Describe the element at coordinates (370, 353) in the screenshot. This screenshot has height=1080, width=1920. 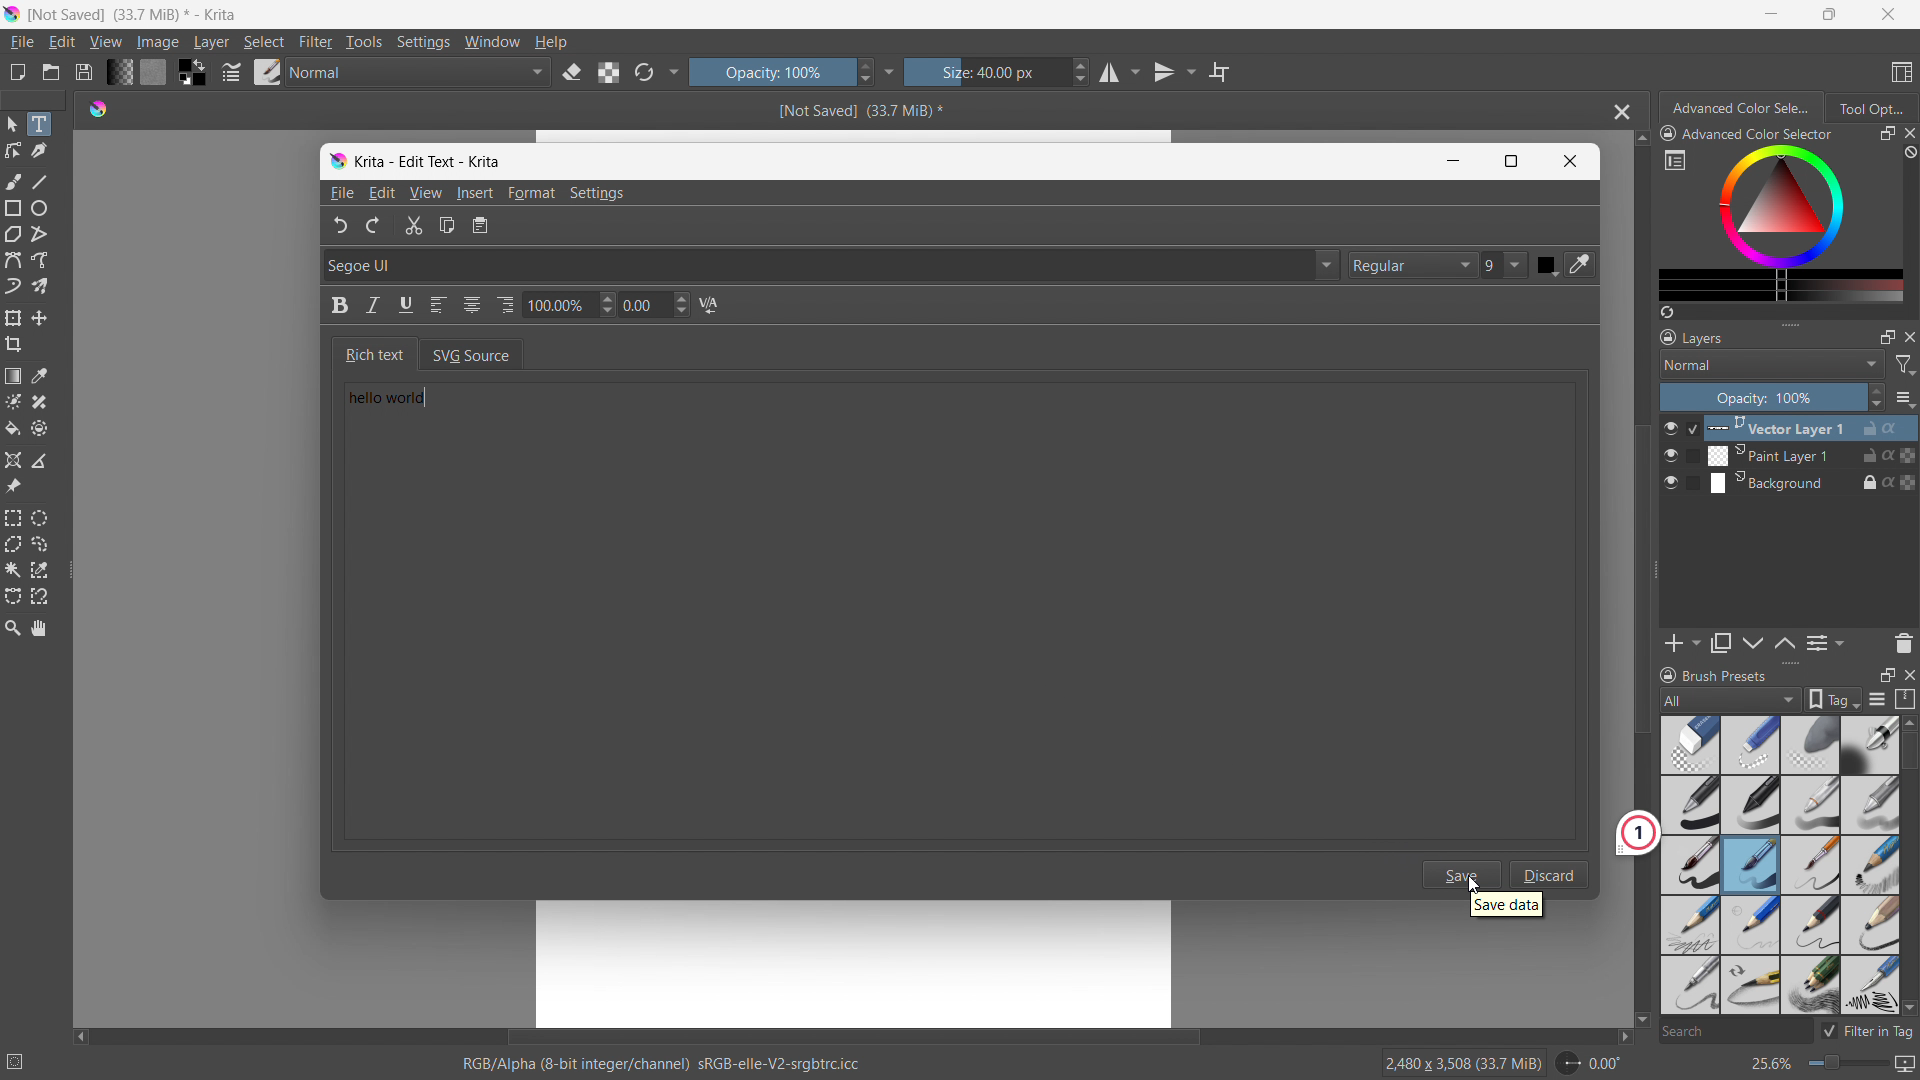
I see `Rich text` at that location.